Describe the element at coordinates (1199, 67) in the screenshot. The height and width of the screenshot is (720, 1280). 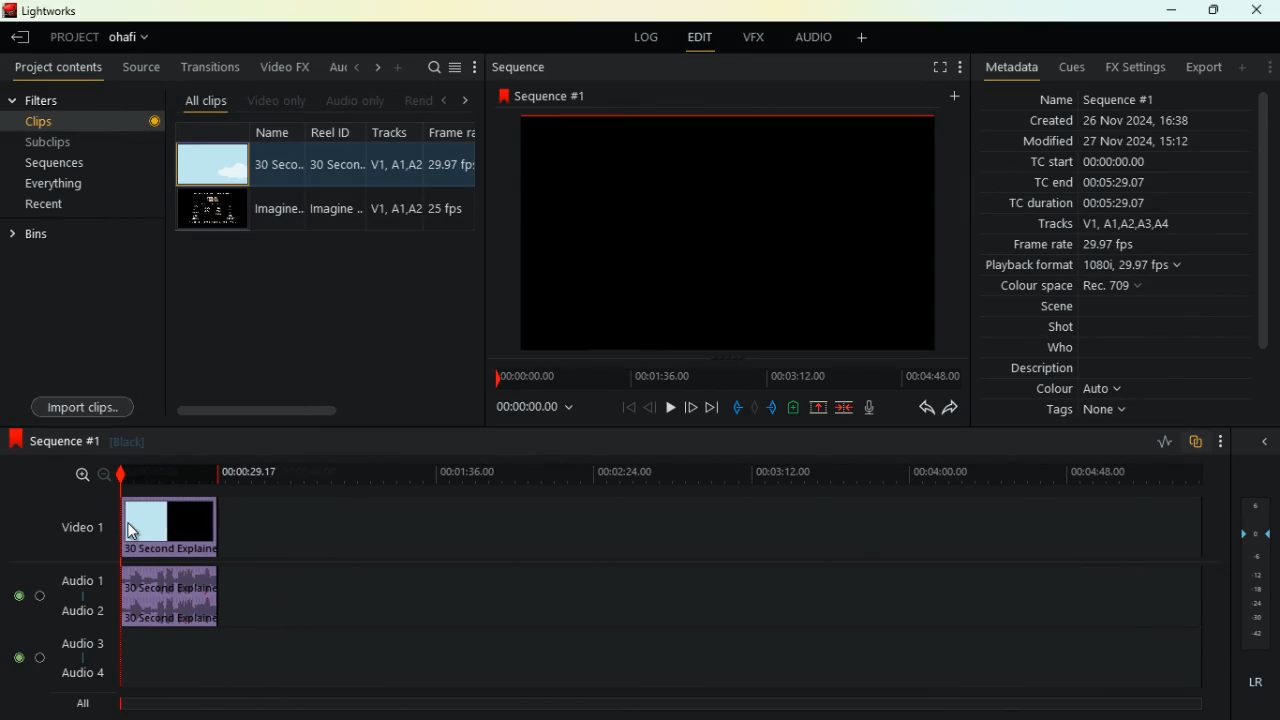
I see `export` at that location.